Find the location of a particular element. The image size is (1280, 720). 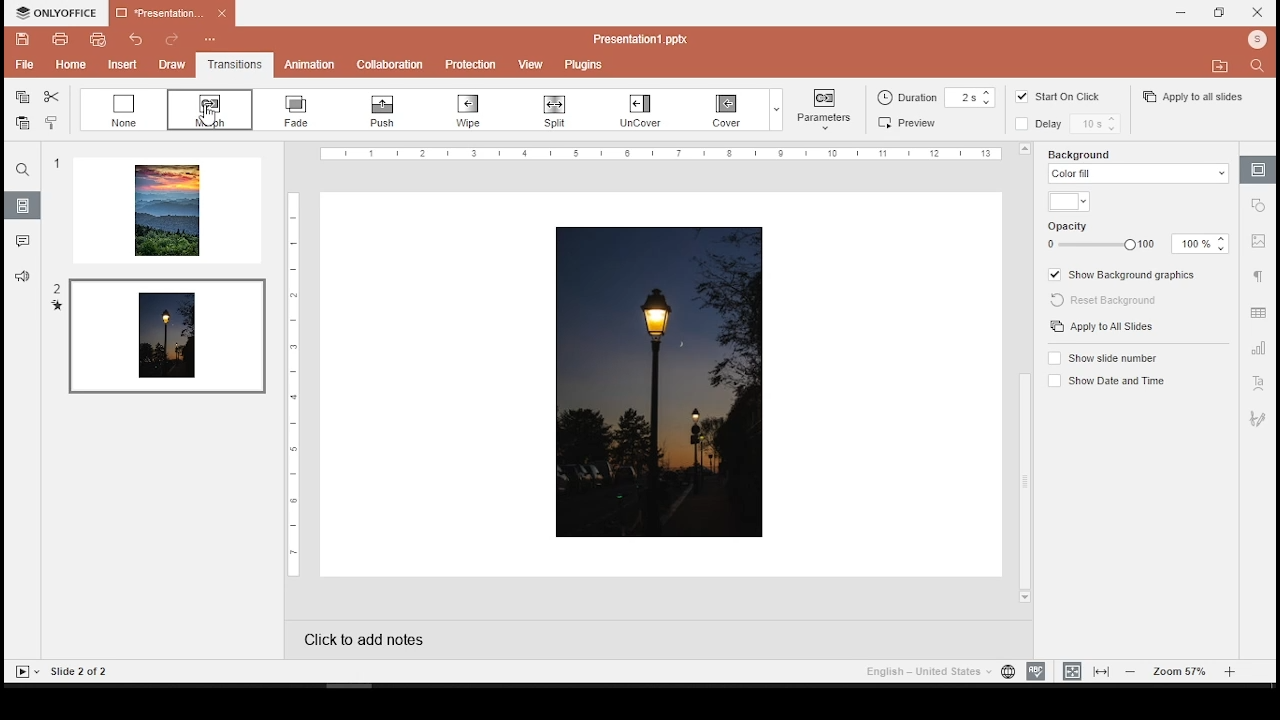

view is located at coordinates (529, 63).